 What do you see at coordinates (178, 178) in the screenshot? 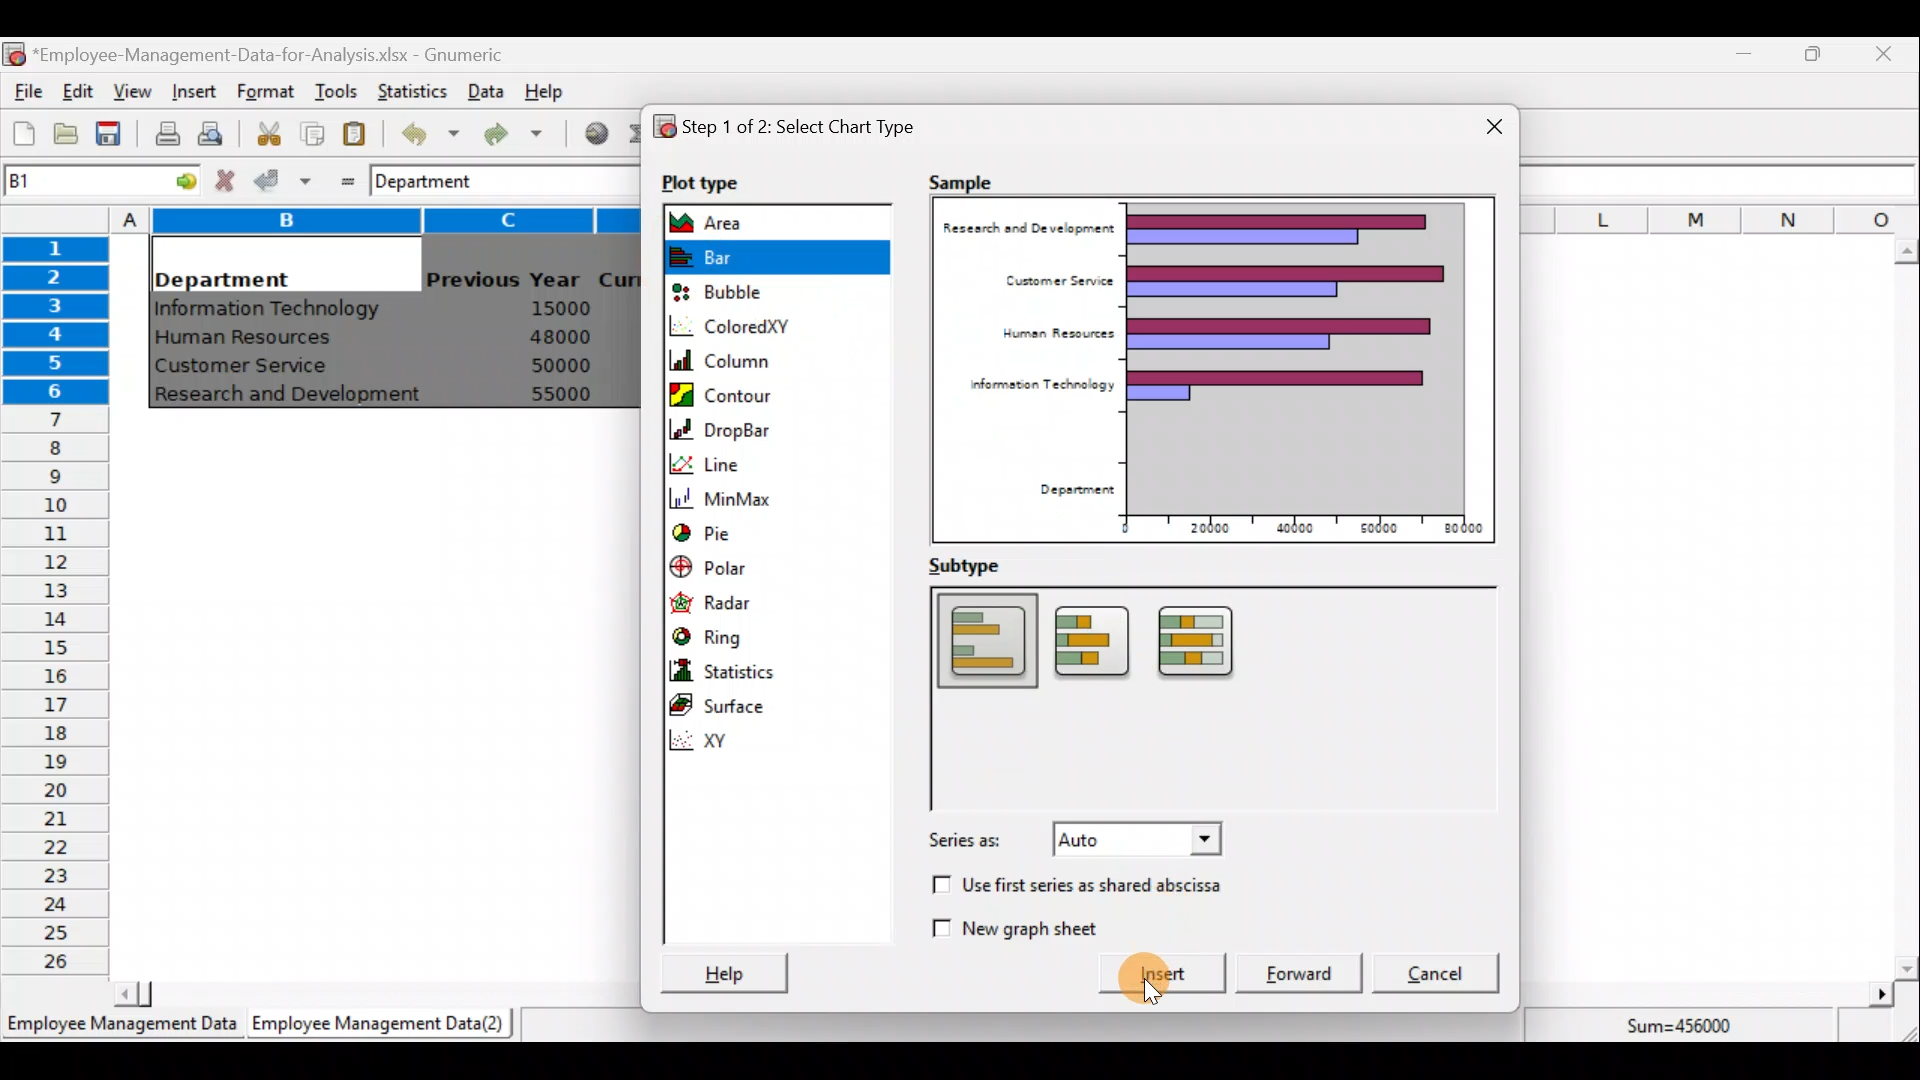
I see `go to` at bounding box center [178, 178].